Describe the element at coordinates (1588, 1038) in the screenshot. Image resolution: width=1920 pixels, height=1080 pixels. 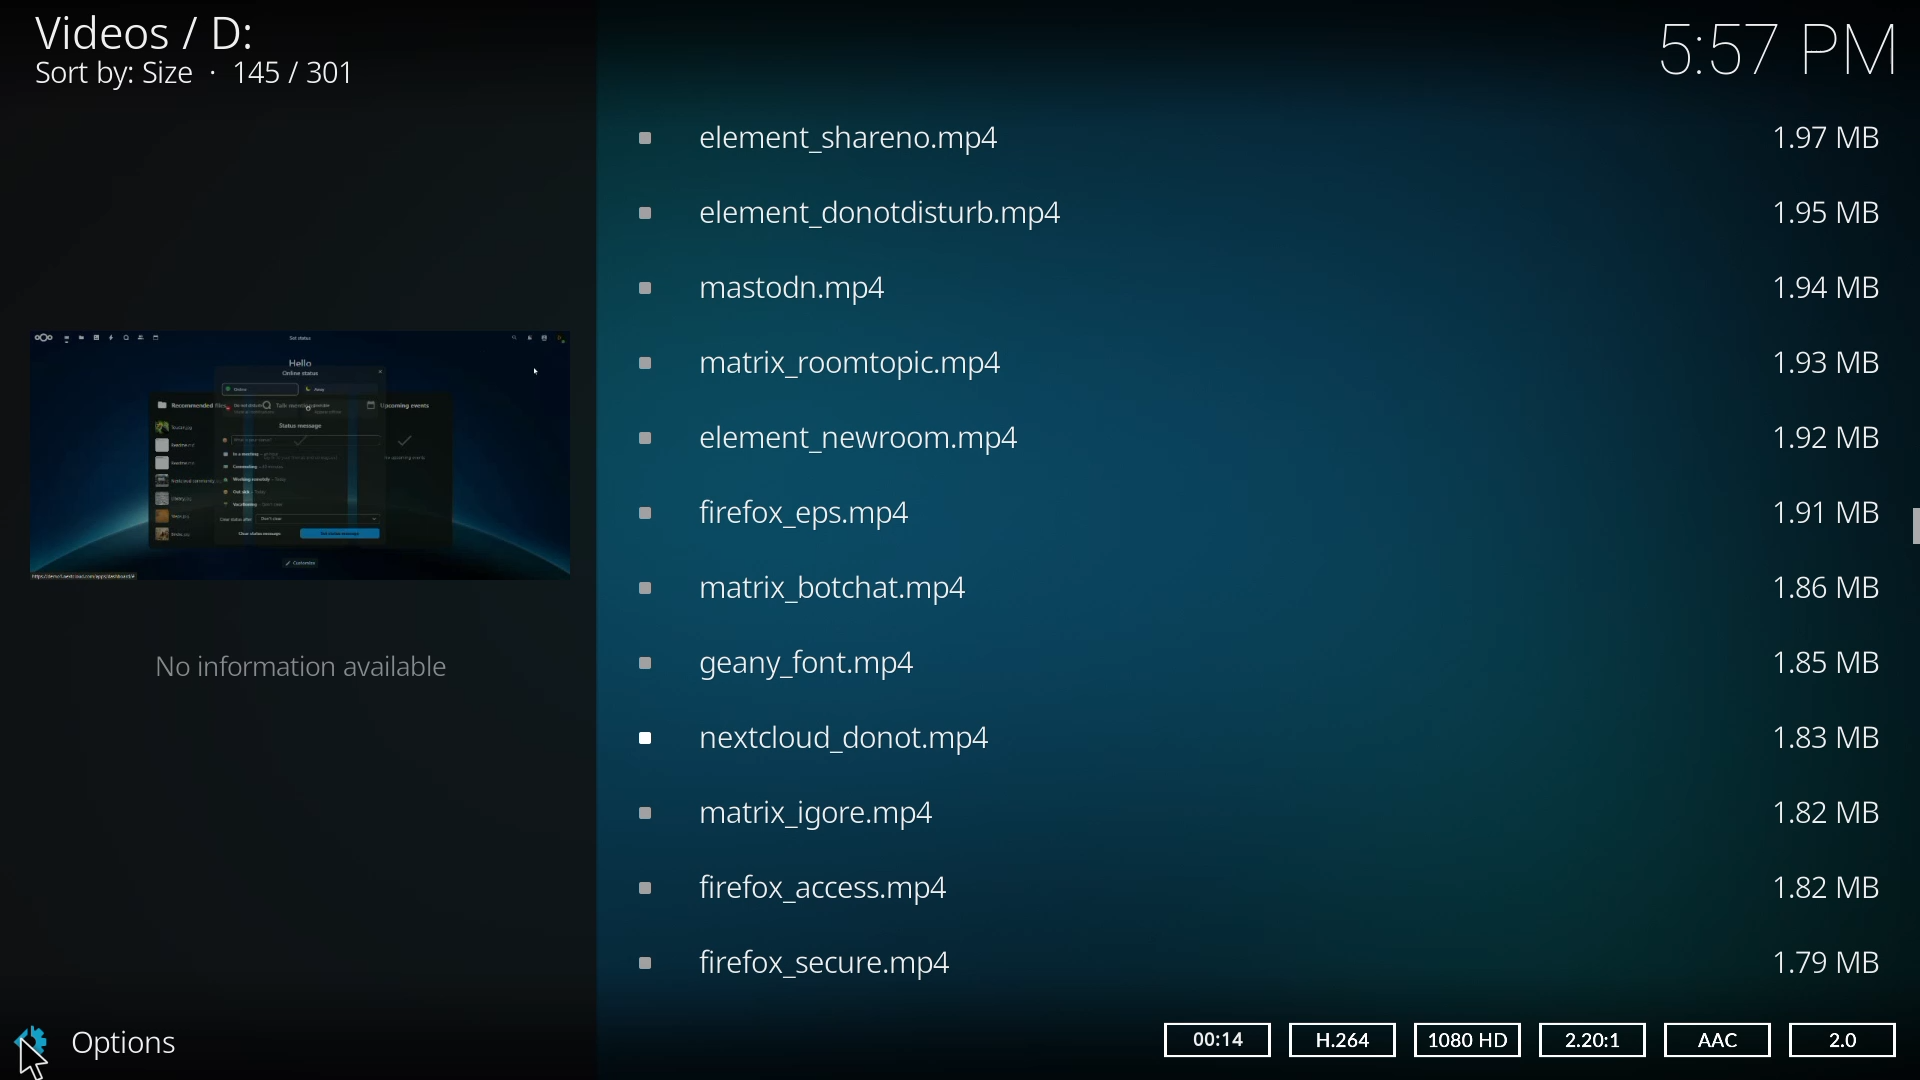
I see `2` at that location.